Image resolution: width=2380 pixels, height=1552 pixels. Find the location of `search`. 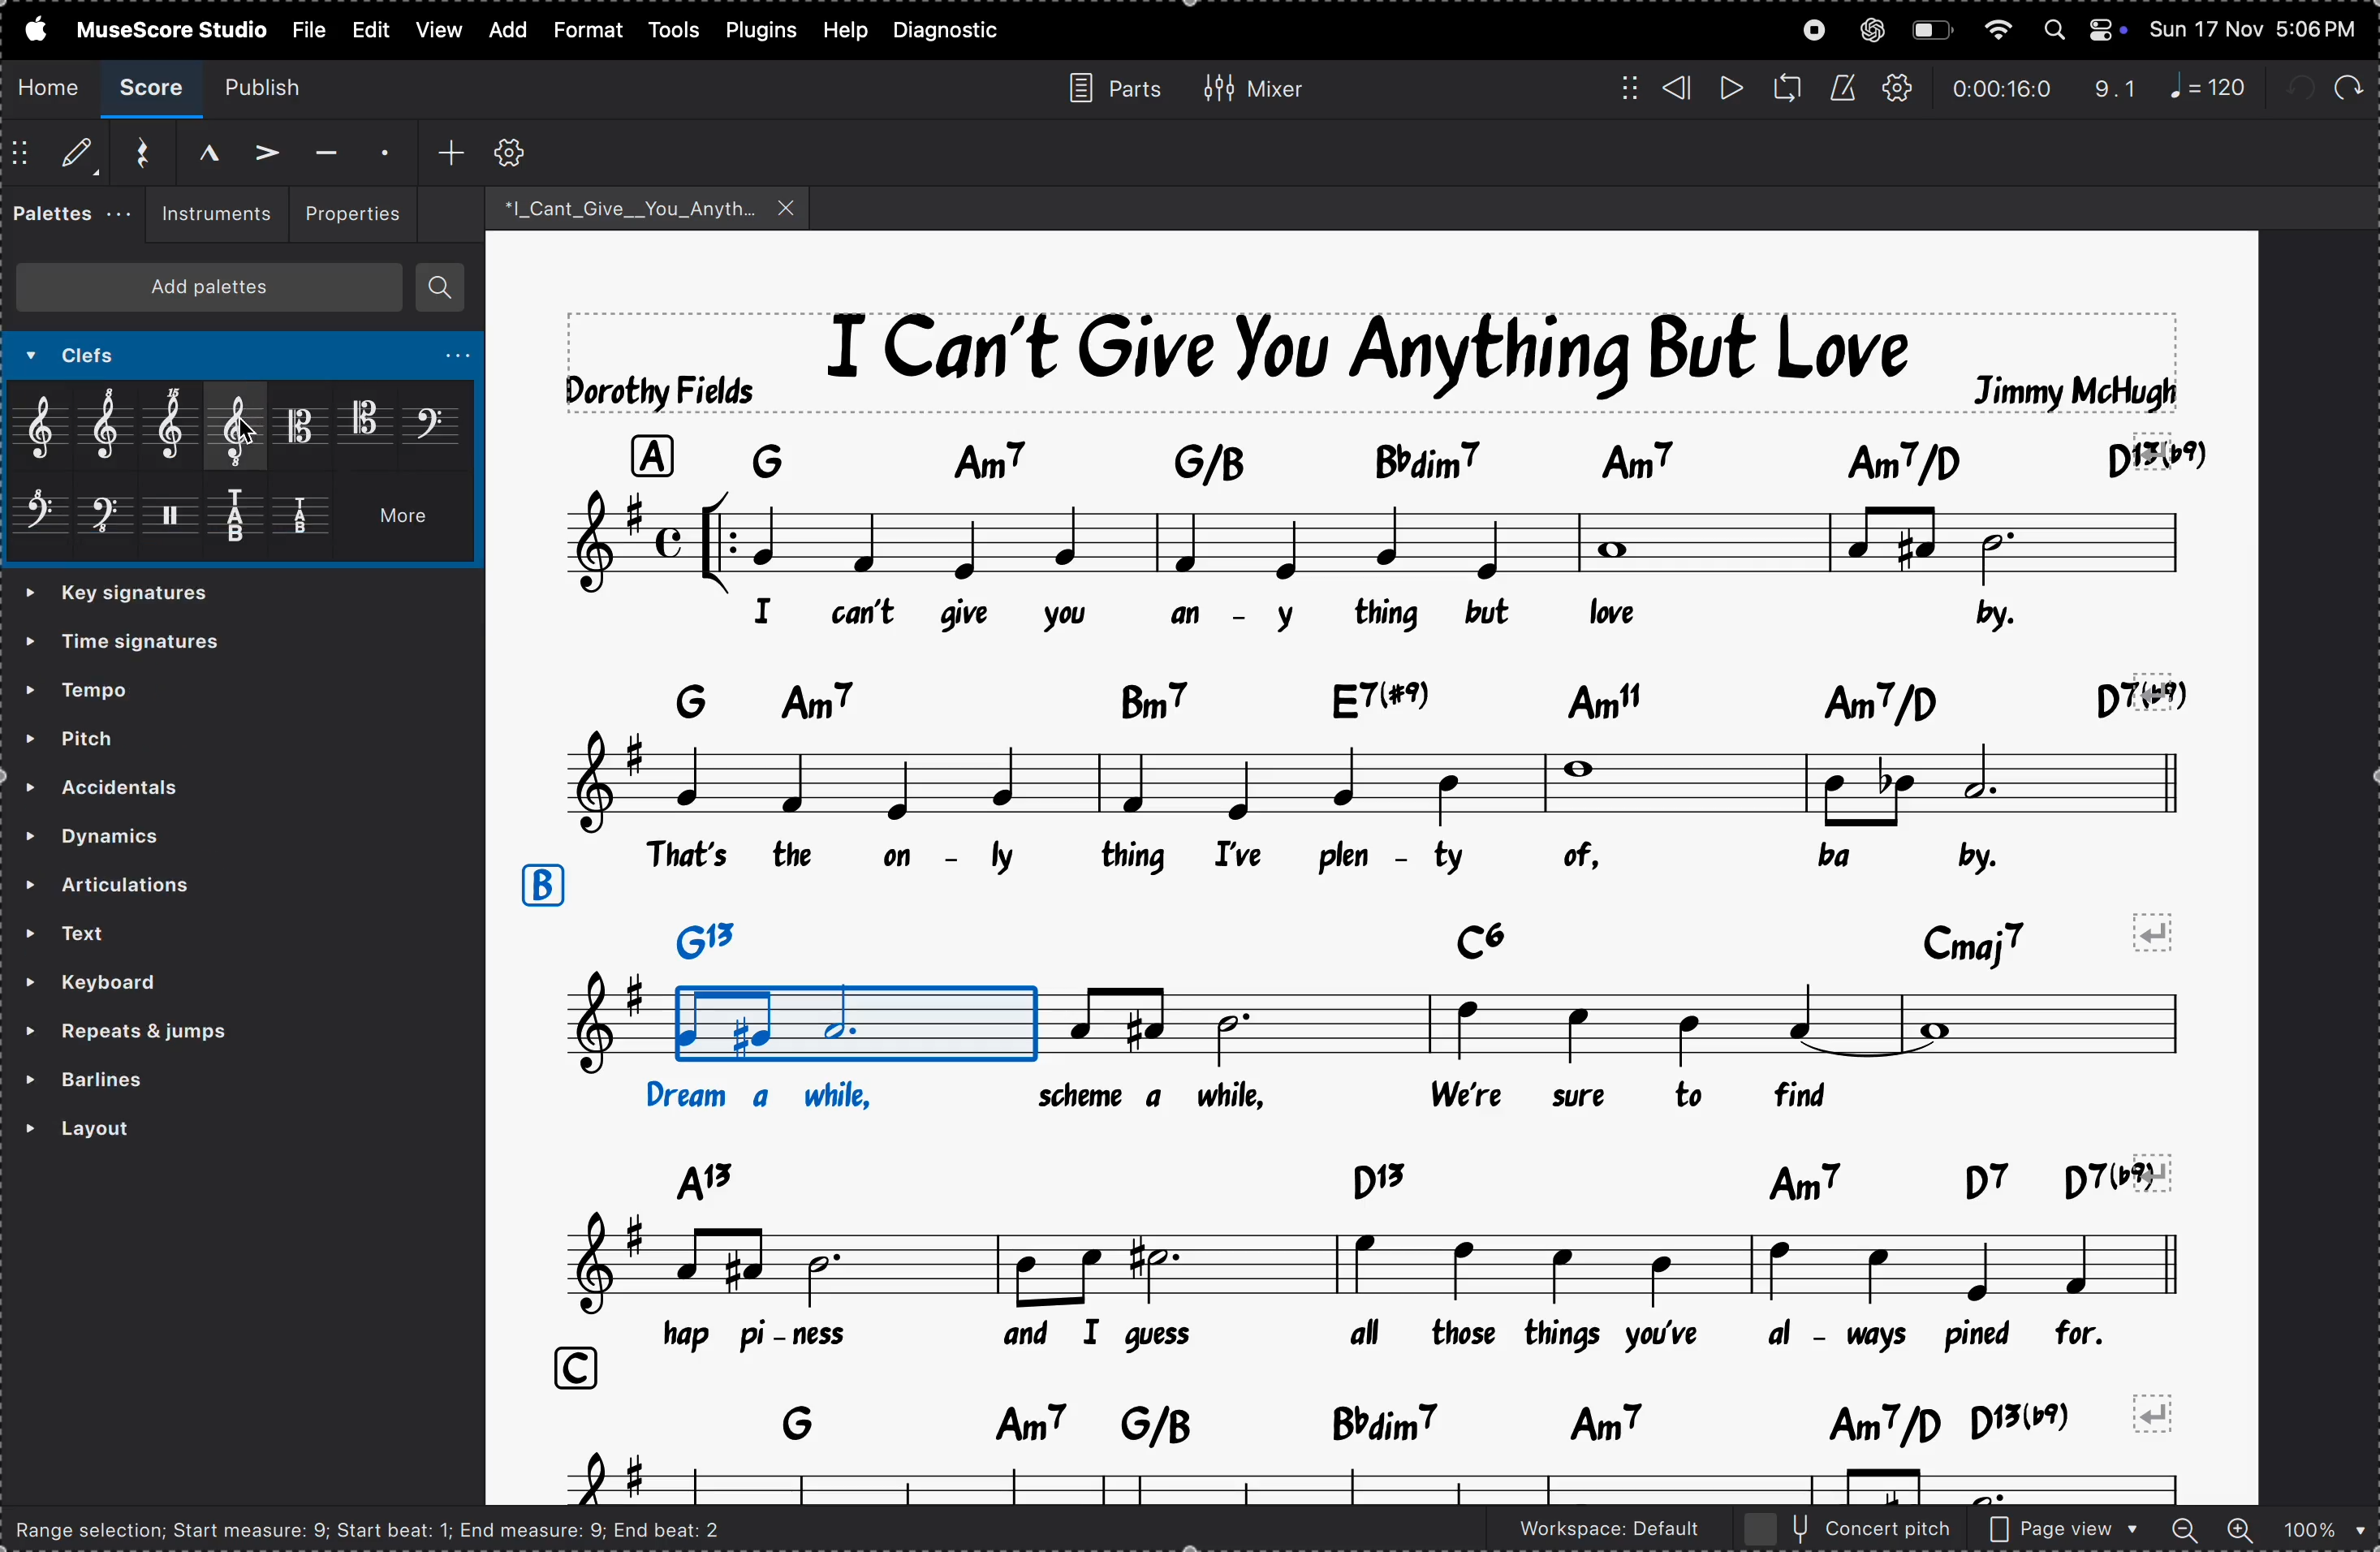

search is located at coordinates (441, 288).